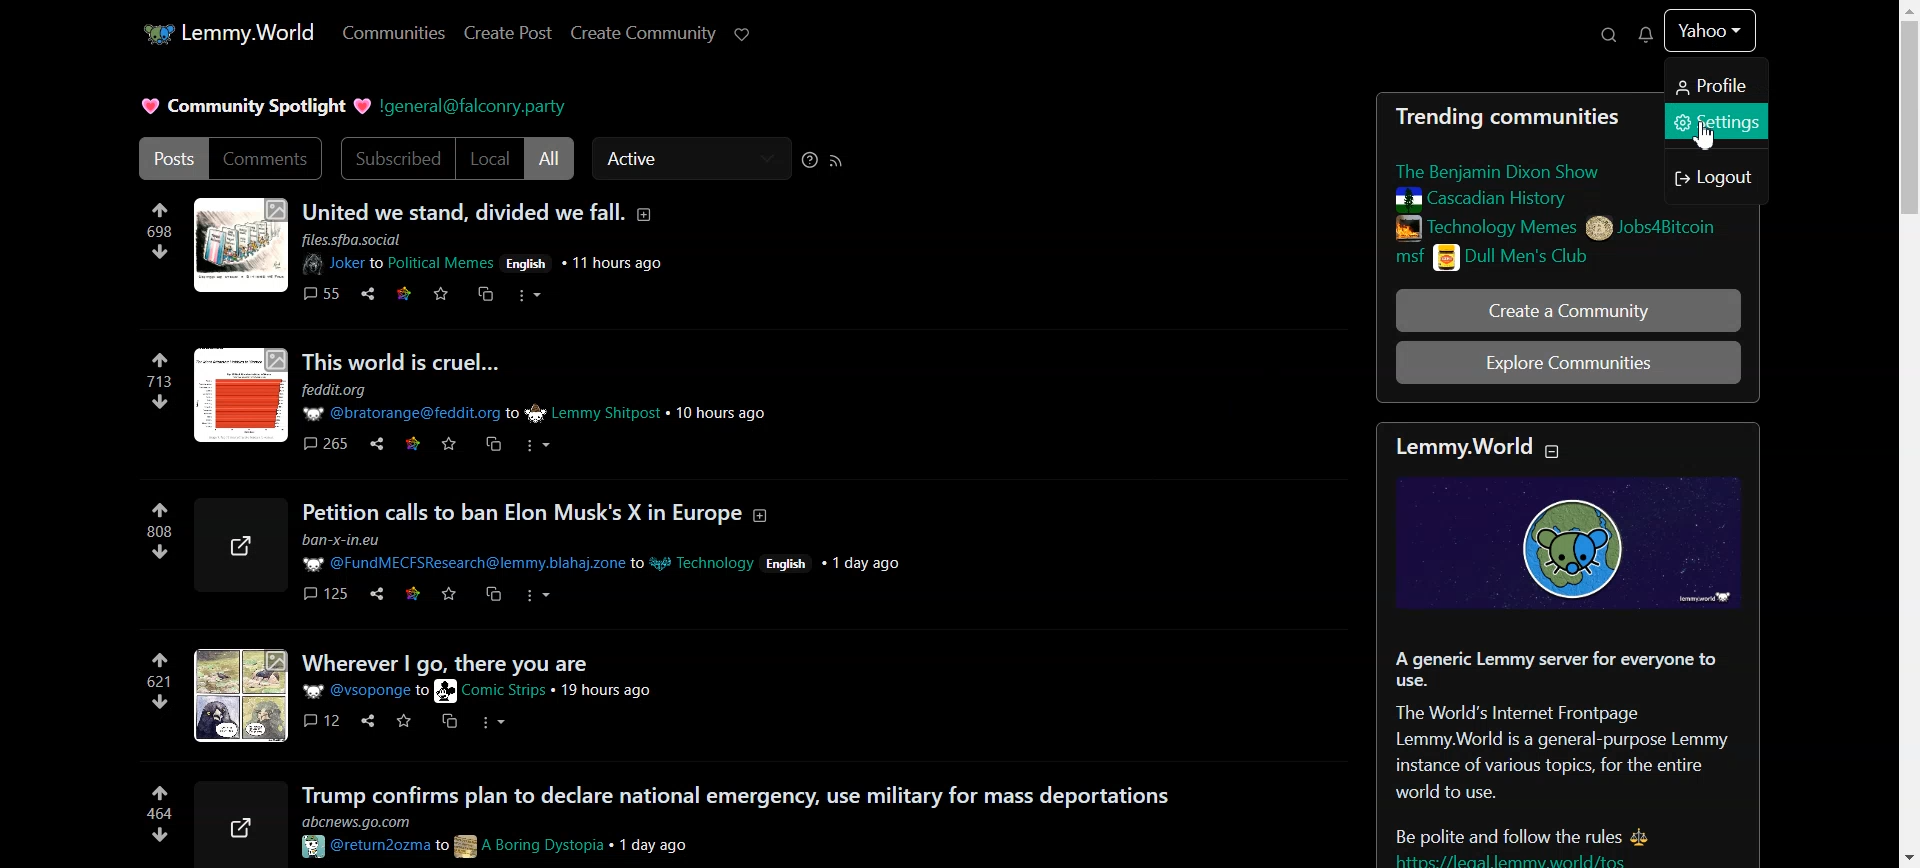 The width and height of the screenshot is (1920, 868). I want to click on , so click(521, 262).